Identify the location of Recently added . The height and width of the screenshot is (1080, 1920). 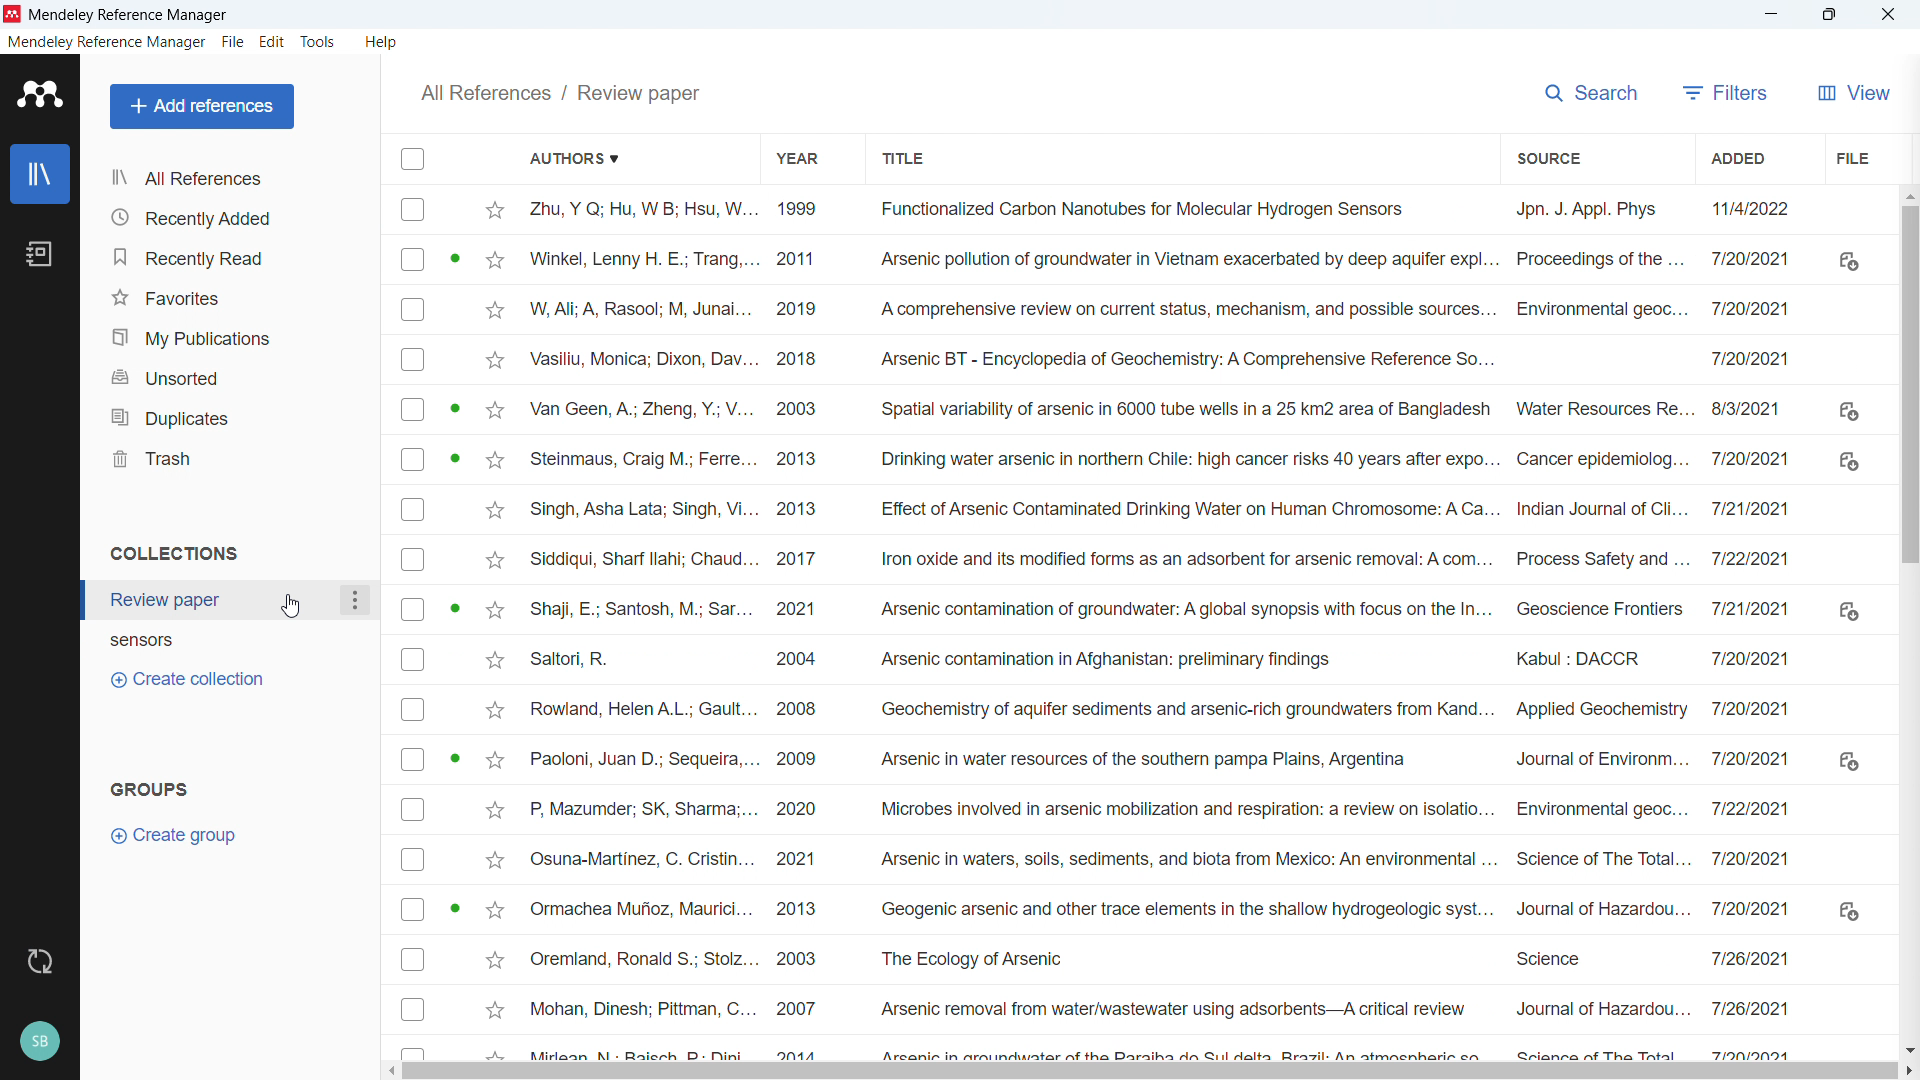
(235, 216).